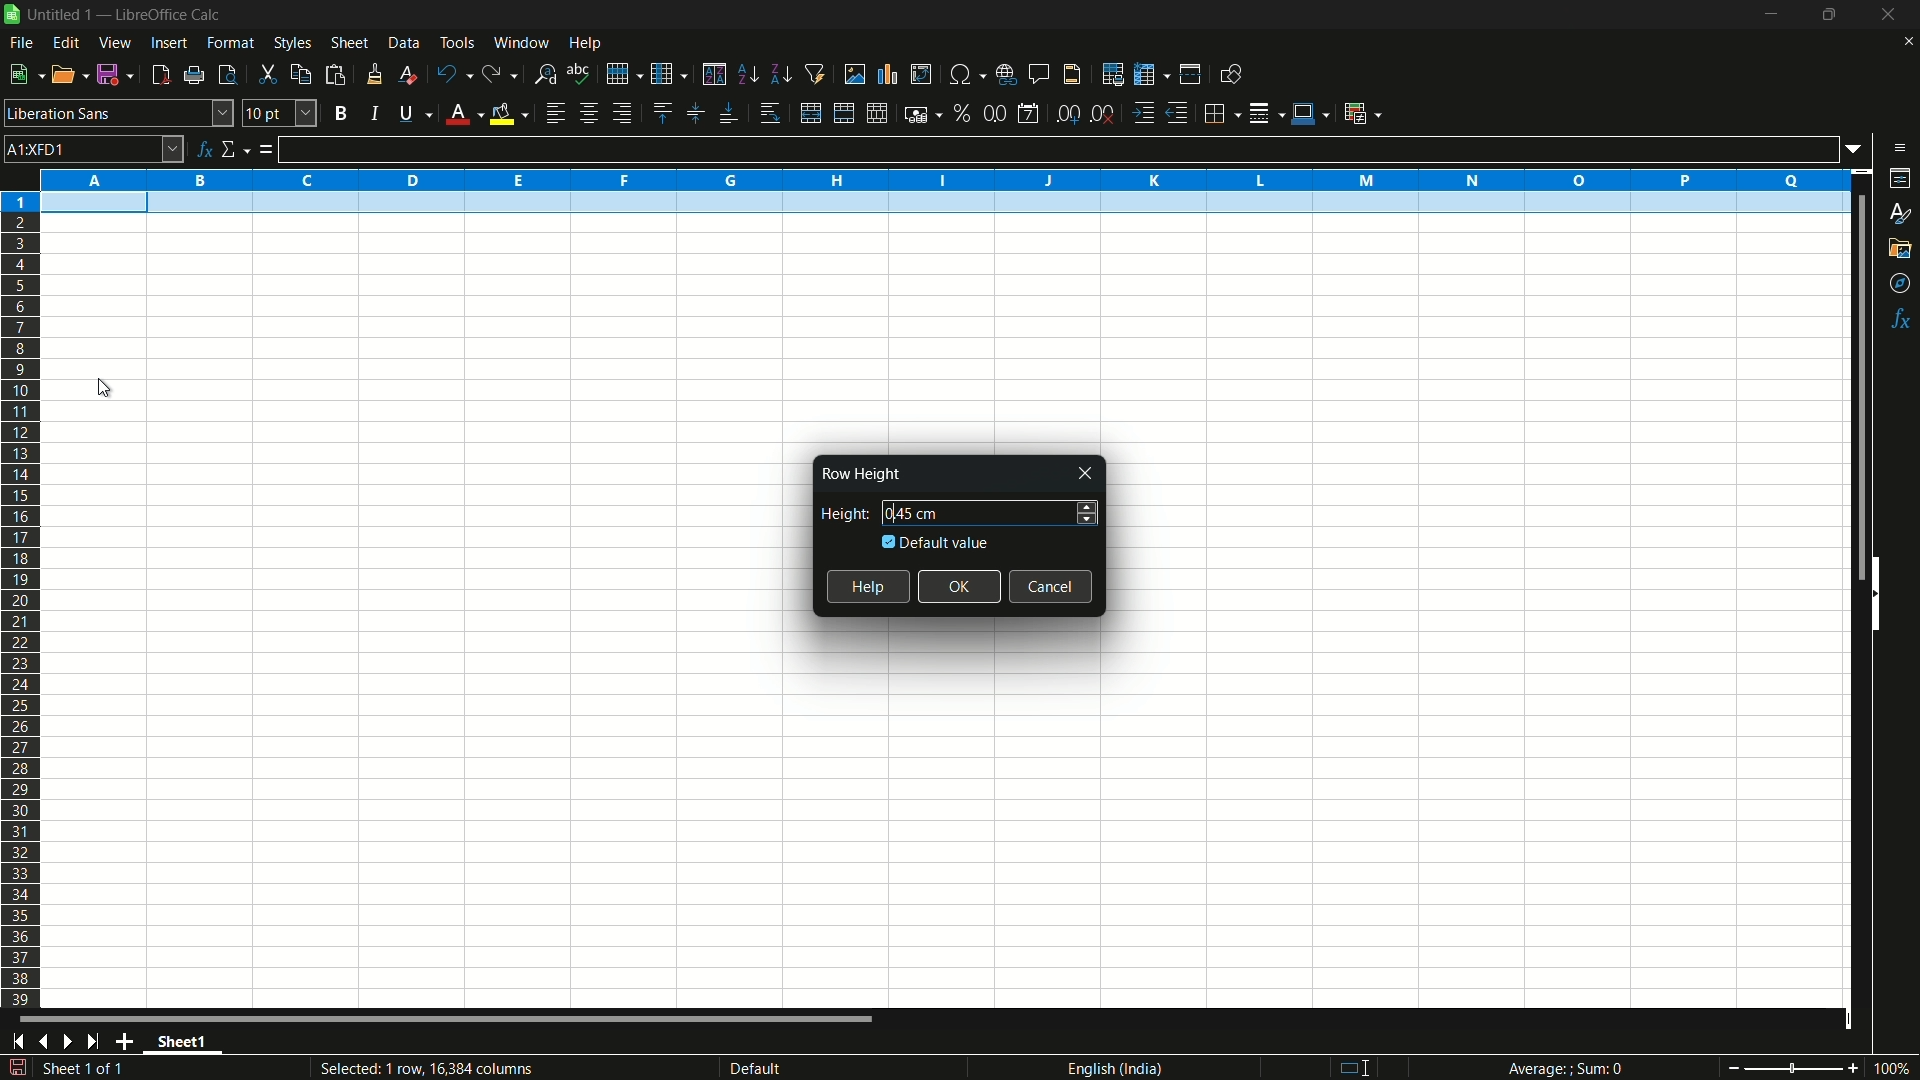 This screenshot has height=1080, width=1920. Describe the element at coordinates (299, 74) in the screenshot. I see `copy` at that location.